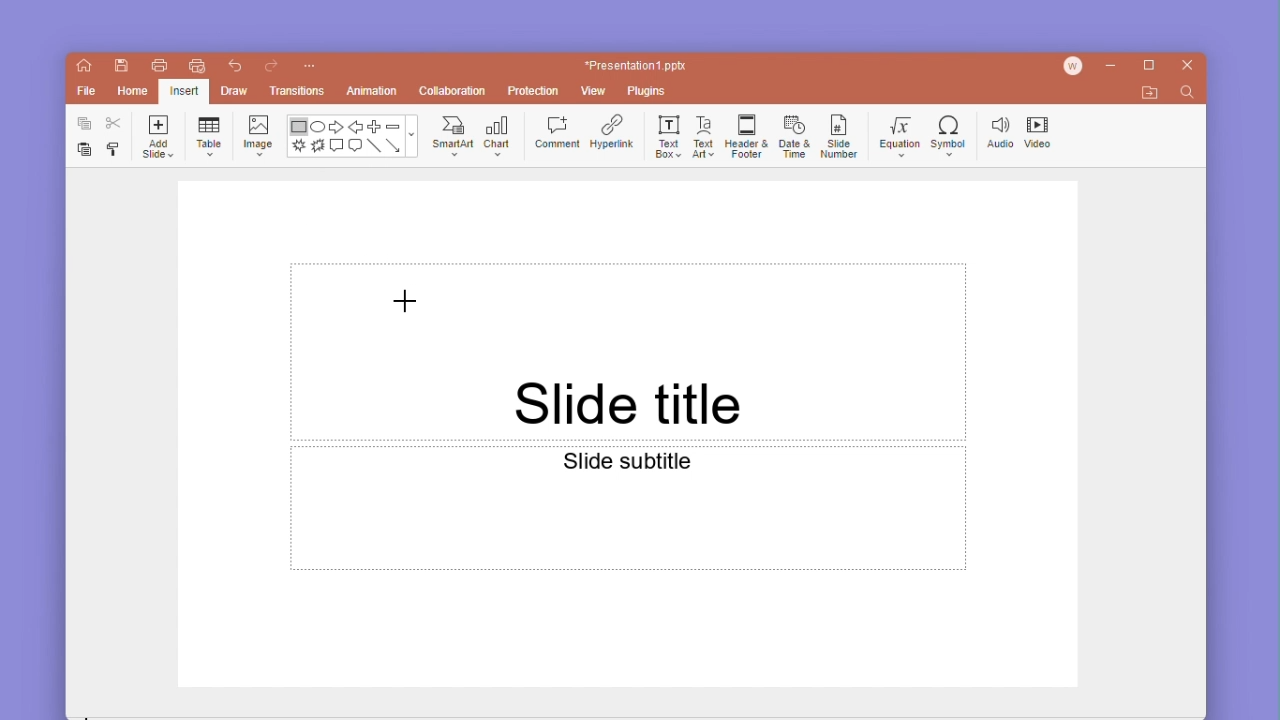 This screenshot has width=1280, height=720. I want to click on paste, so click(79, 151).